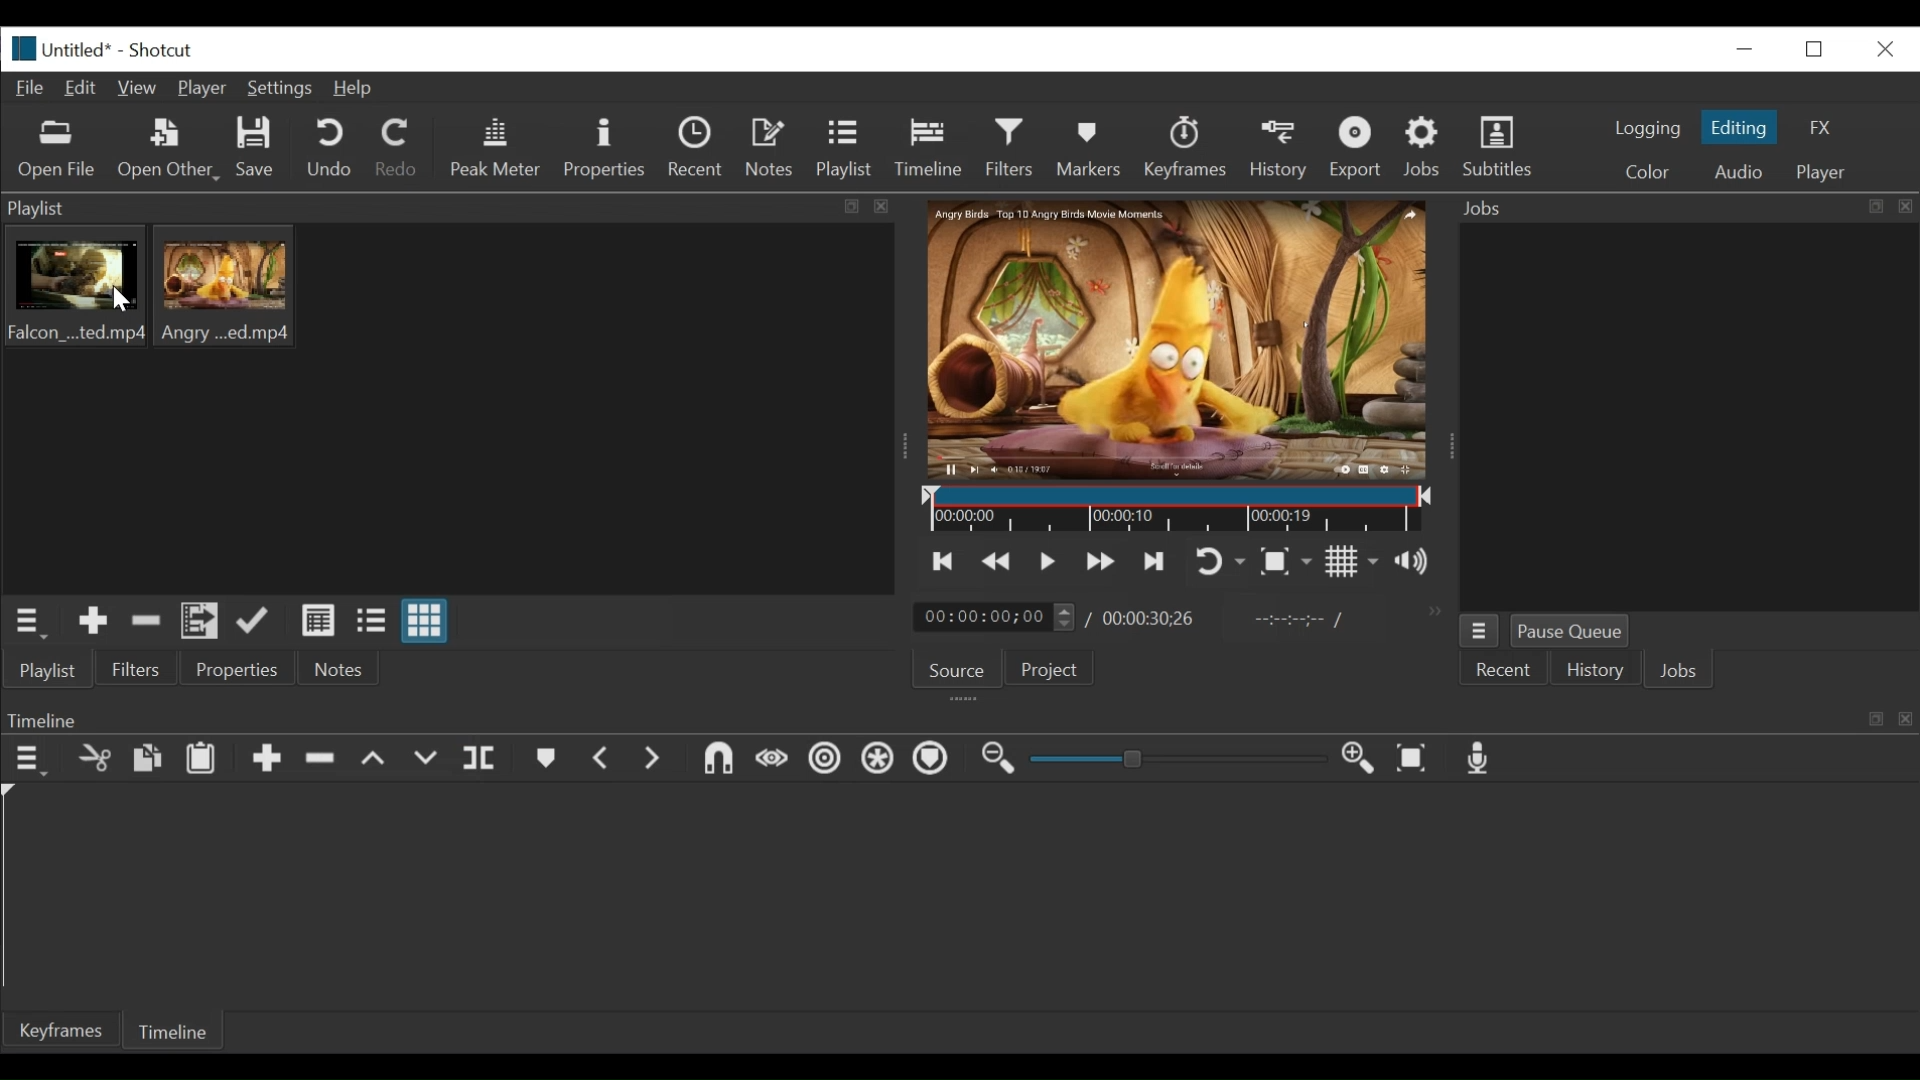 Image resolution: width=1920 pixels, height=1080 pixels. I want to click on keyframes, so click(1187, 150).